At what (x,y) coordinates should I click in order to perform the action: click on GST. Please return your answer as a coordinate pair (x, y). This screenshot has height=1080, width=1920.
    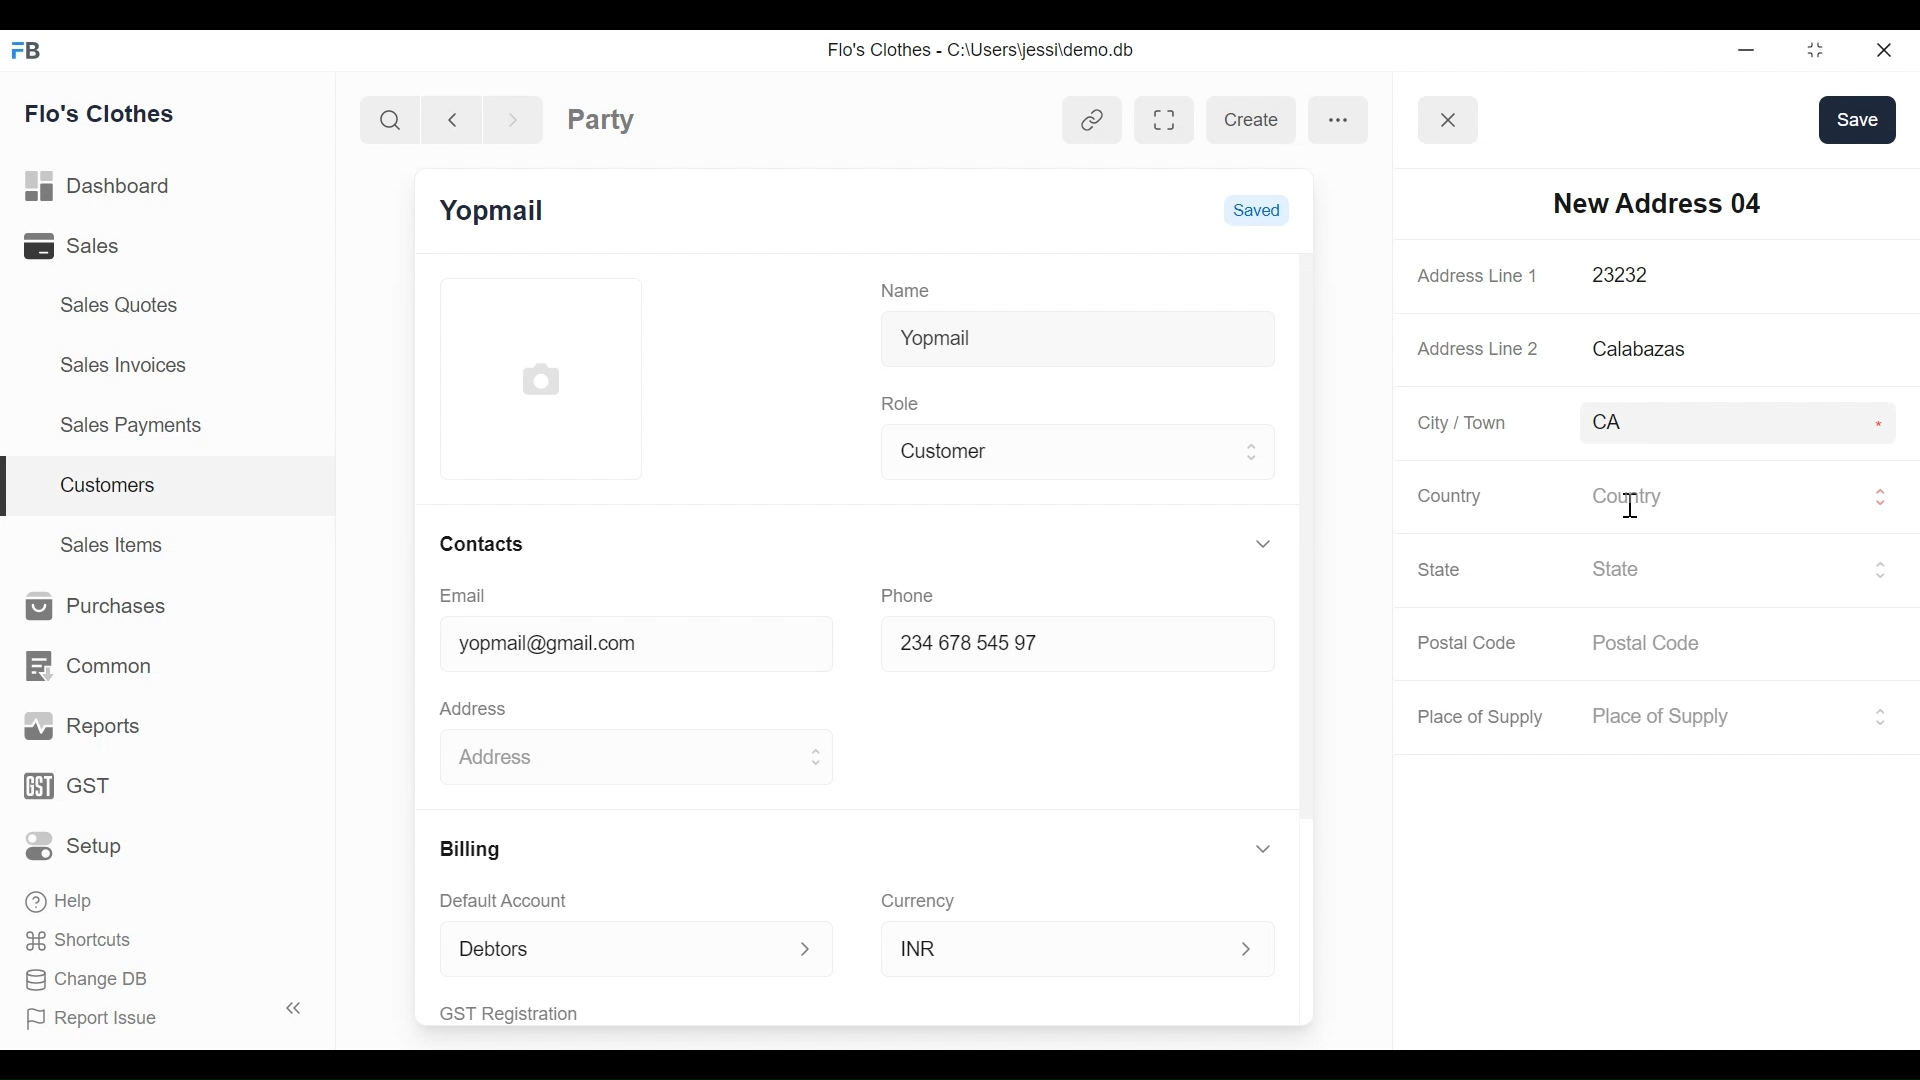
    Looking at the image, I should click on (70, 788).